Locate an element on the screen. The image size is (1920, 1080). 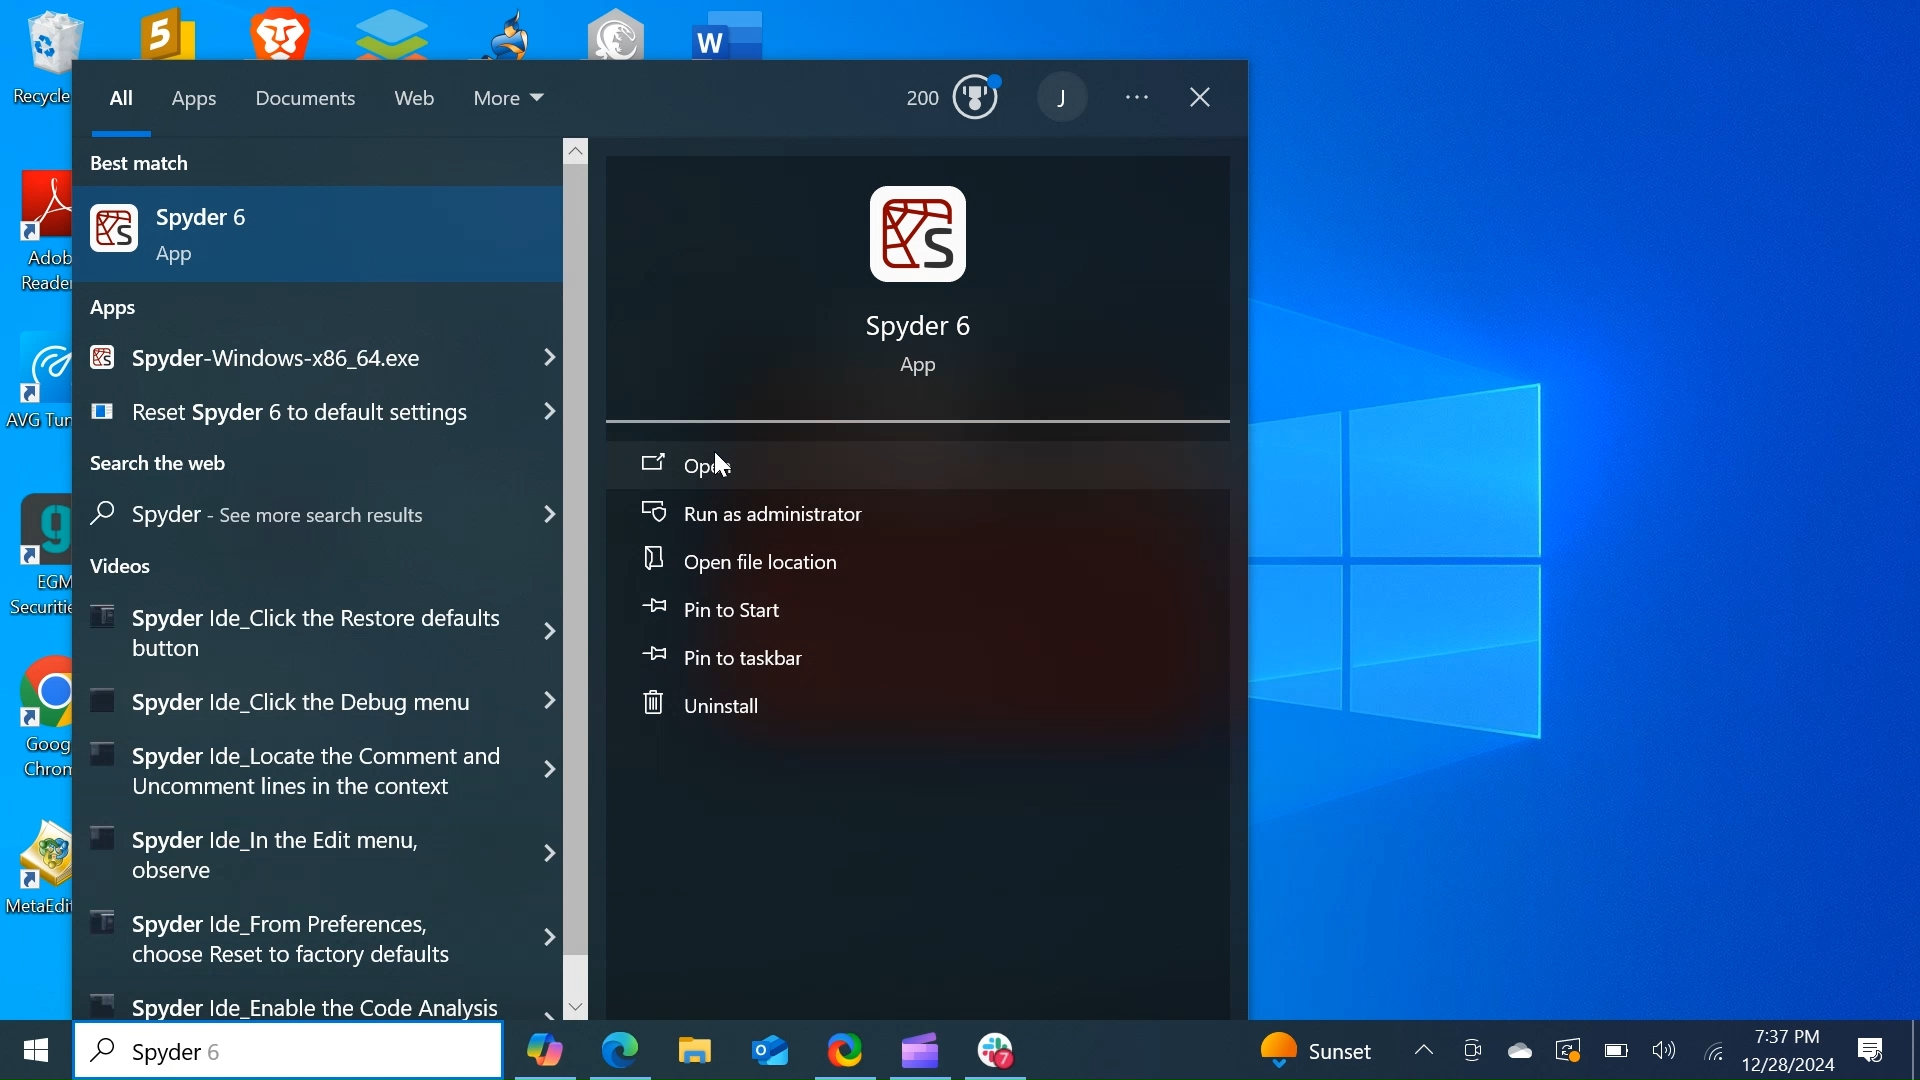
Pin to Start is located at coordinates (917, 610).